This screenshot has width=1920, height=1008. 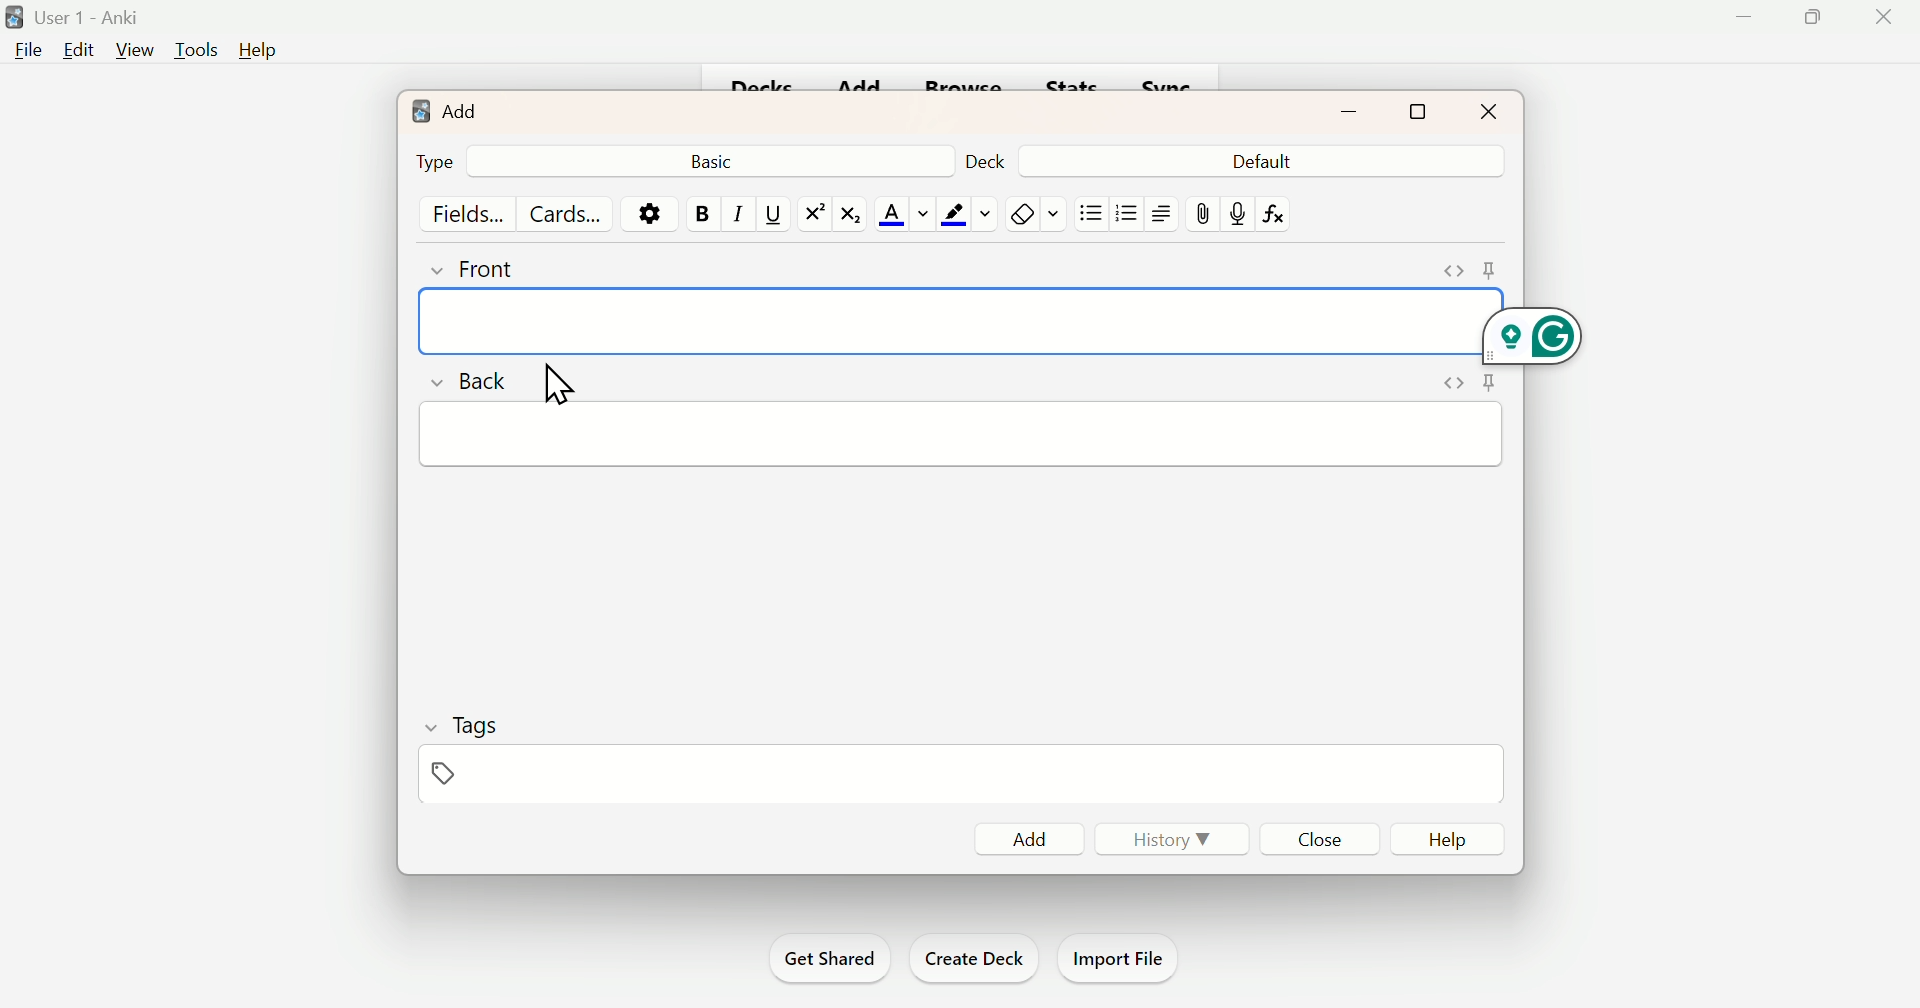 What do you see at coordinates (810, 214) in the screenshot?
I see `Superscript` at bounding box center [810, 214].